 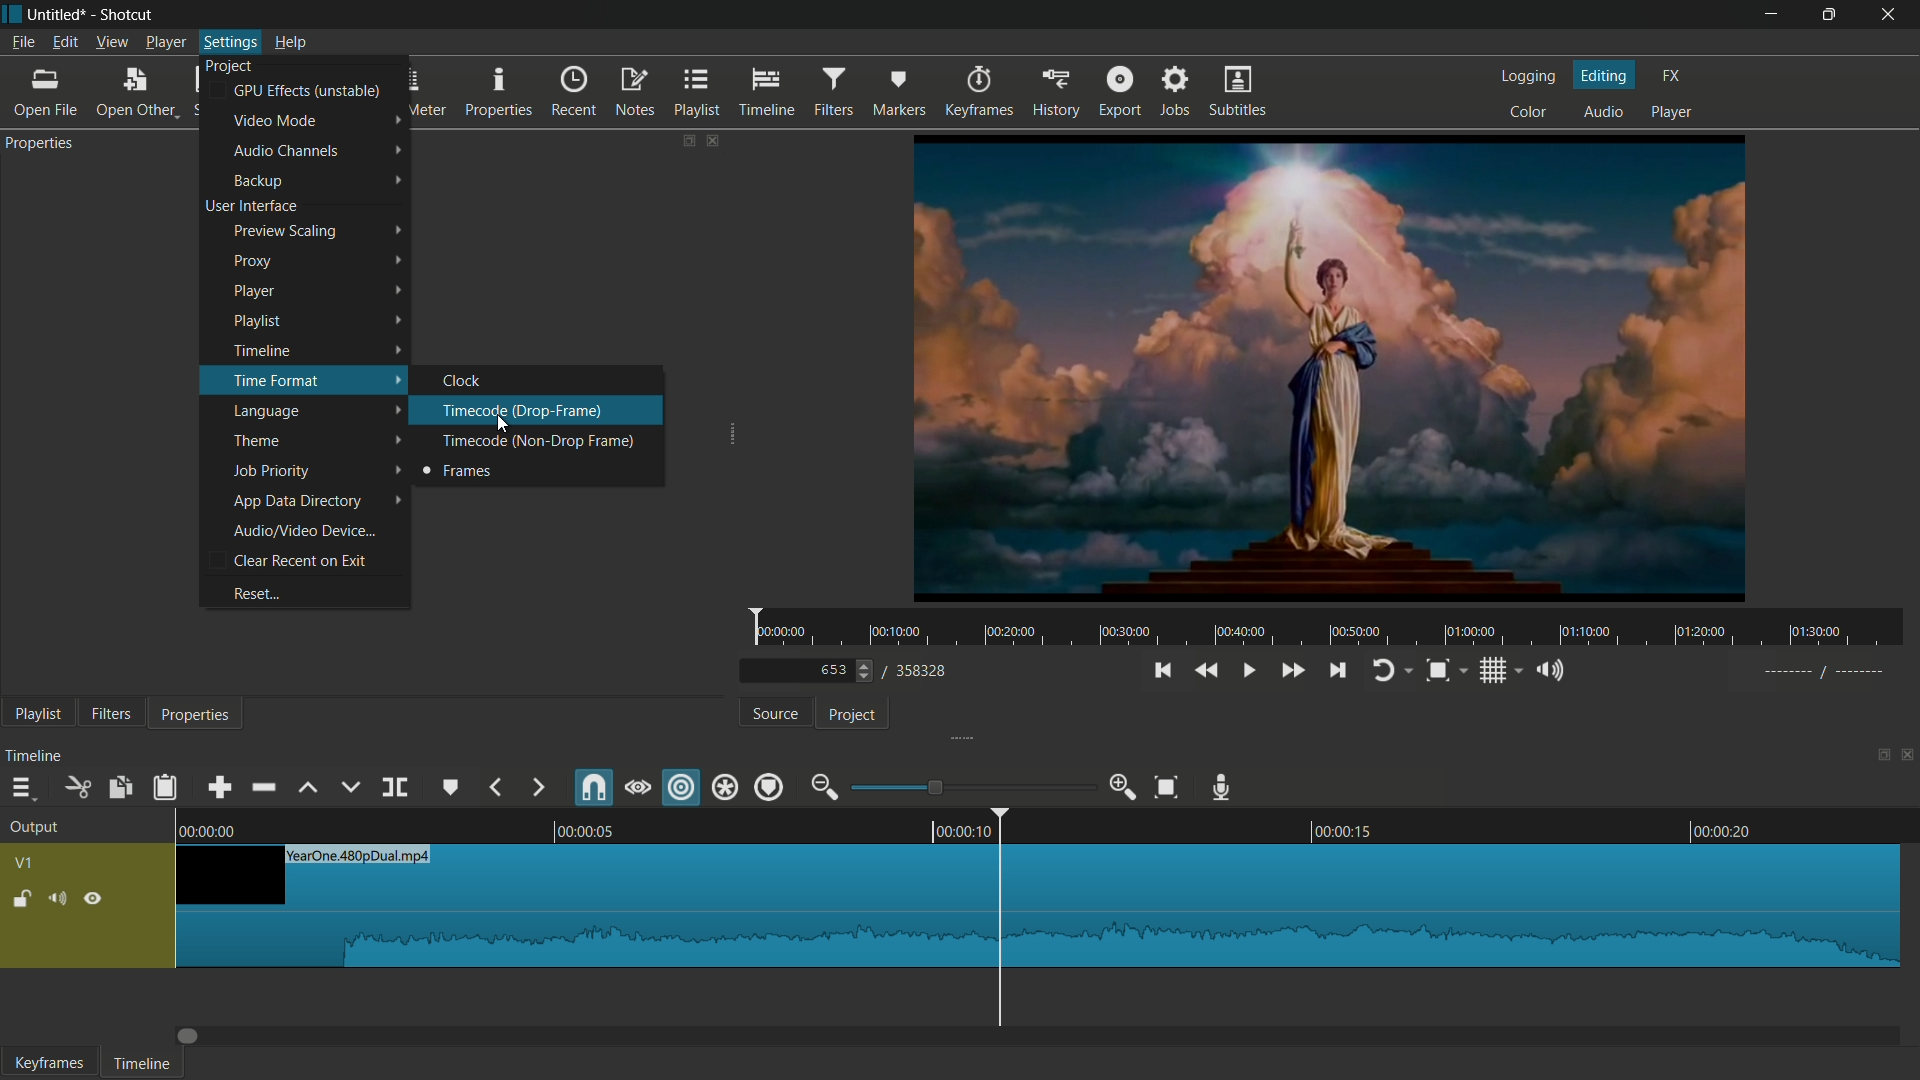 What do you see at coordinates (167, 787) in the screenshot?
I see `paste` at bounding box center [167, 787].